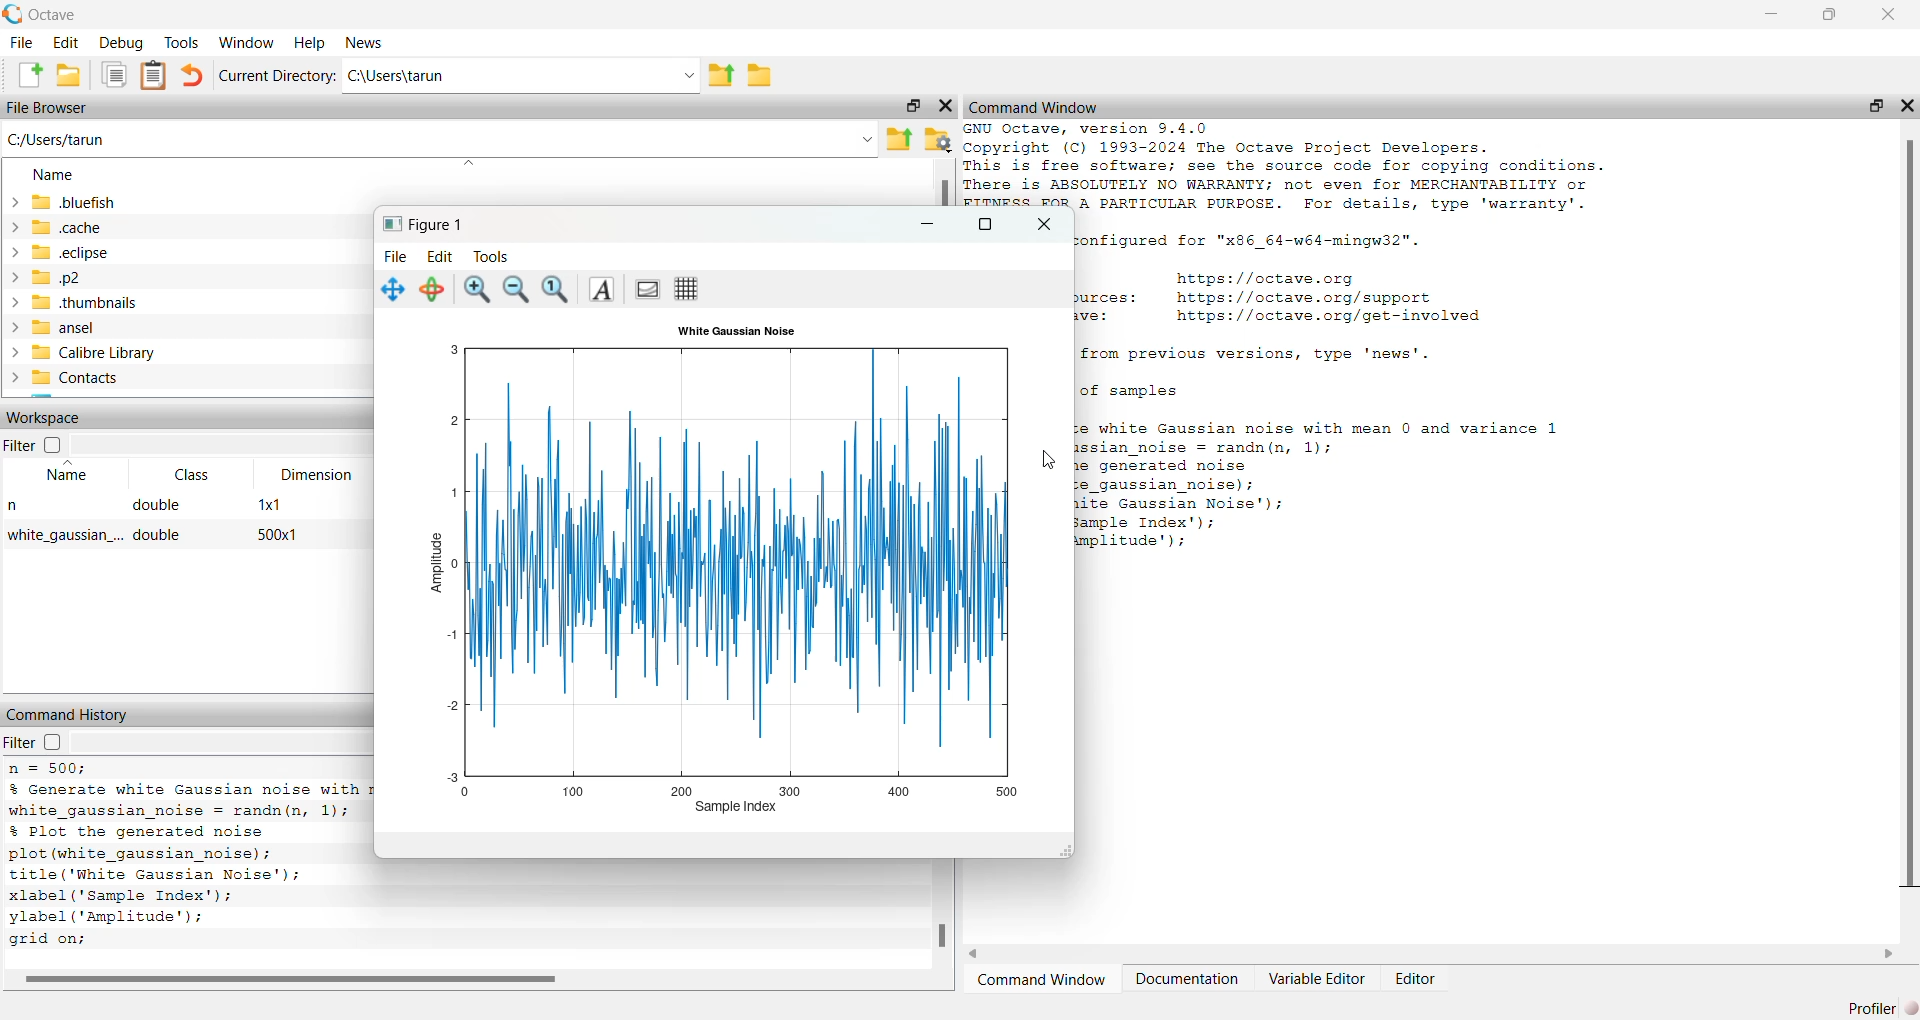 This screenshot has width=1920, height=1020. What do you see at coordinates (73, 713) in the screenshot?
I see `Command History` at bounding box center [73, 713].